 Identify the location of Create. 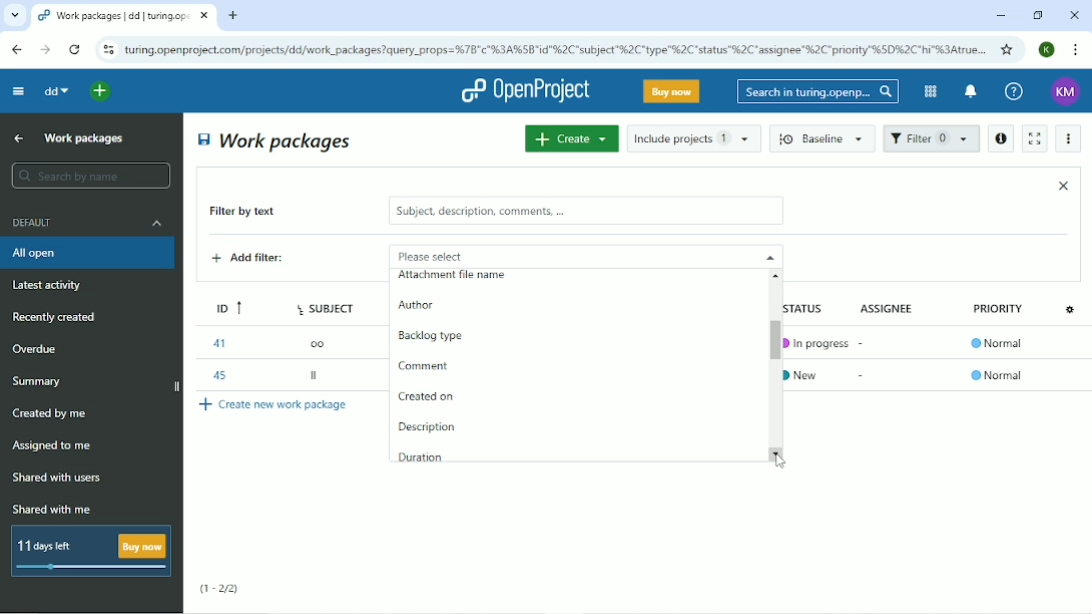
(571, 138).